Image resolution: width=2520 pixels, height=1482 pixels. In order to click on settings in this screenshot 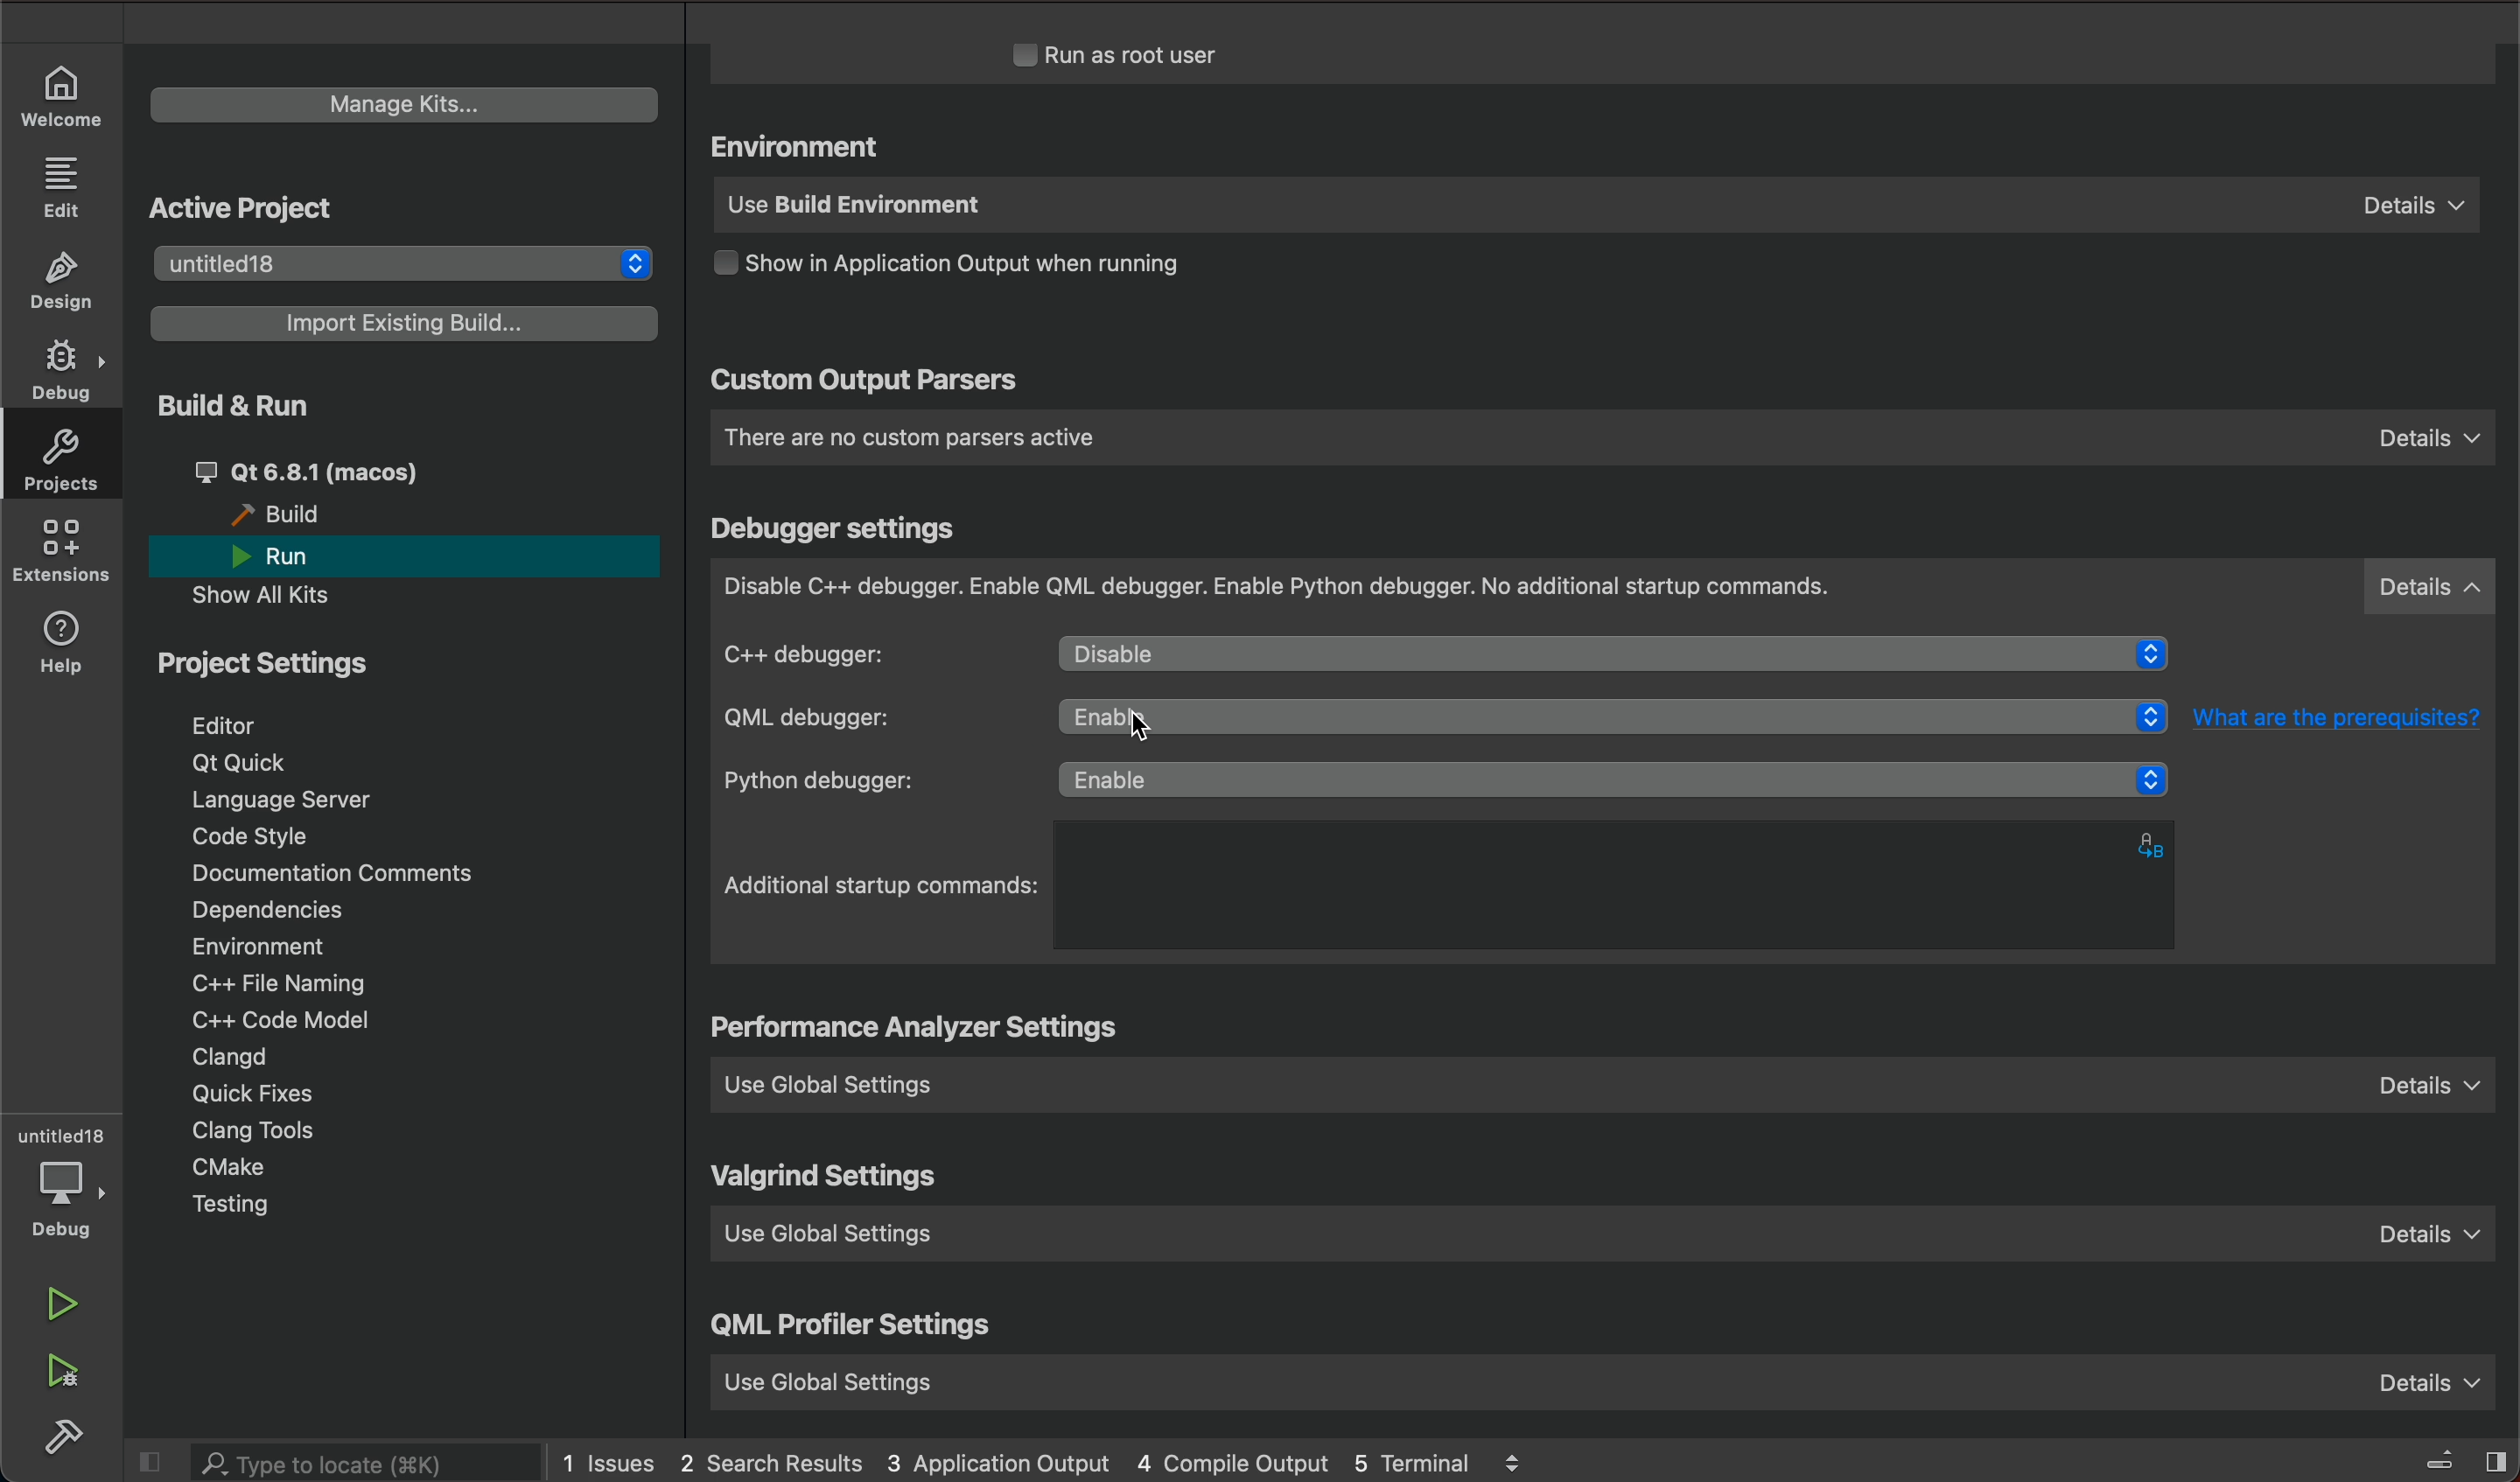, I will do `click(922, 1030)`.